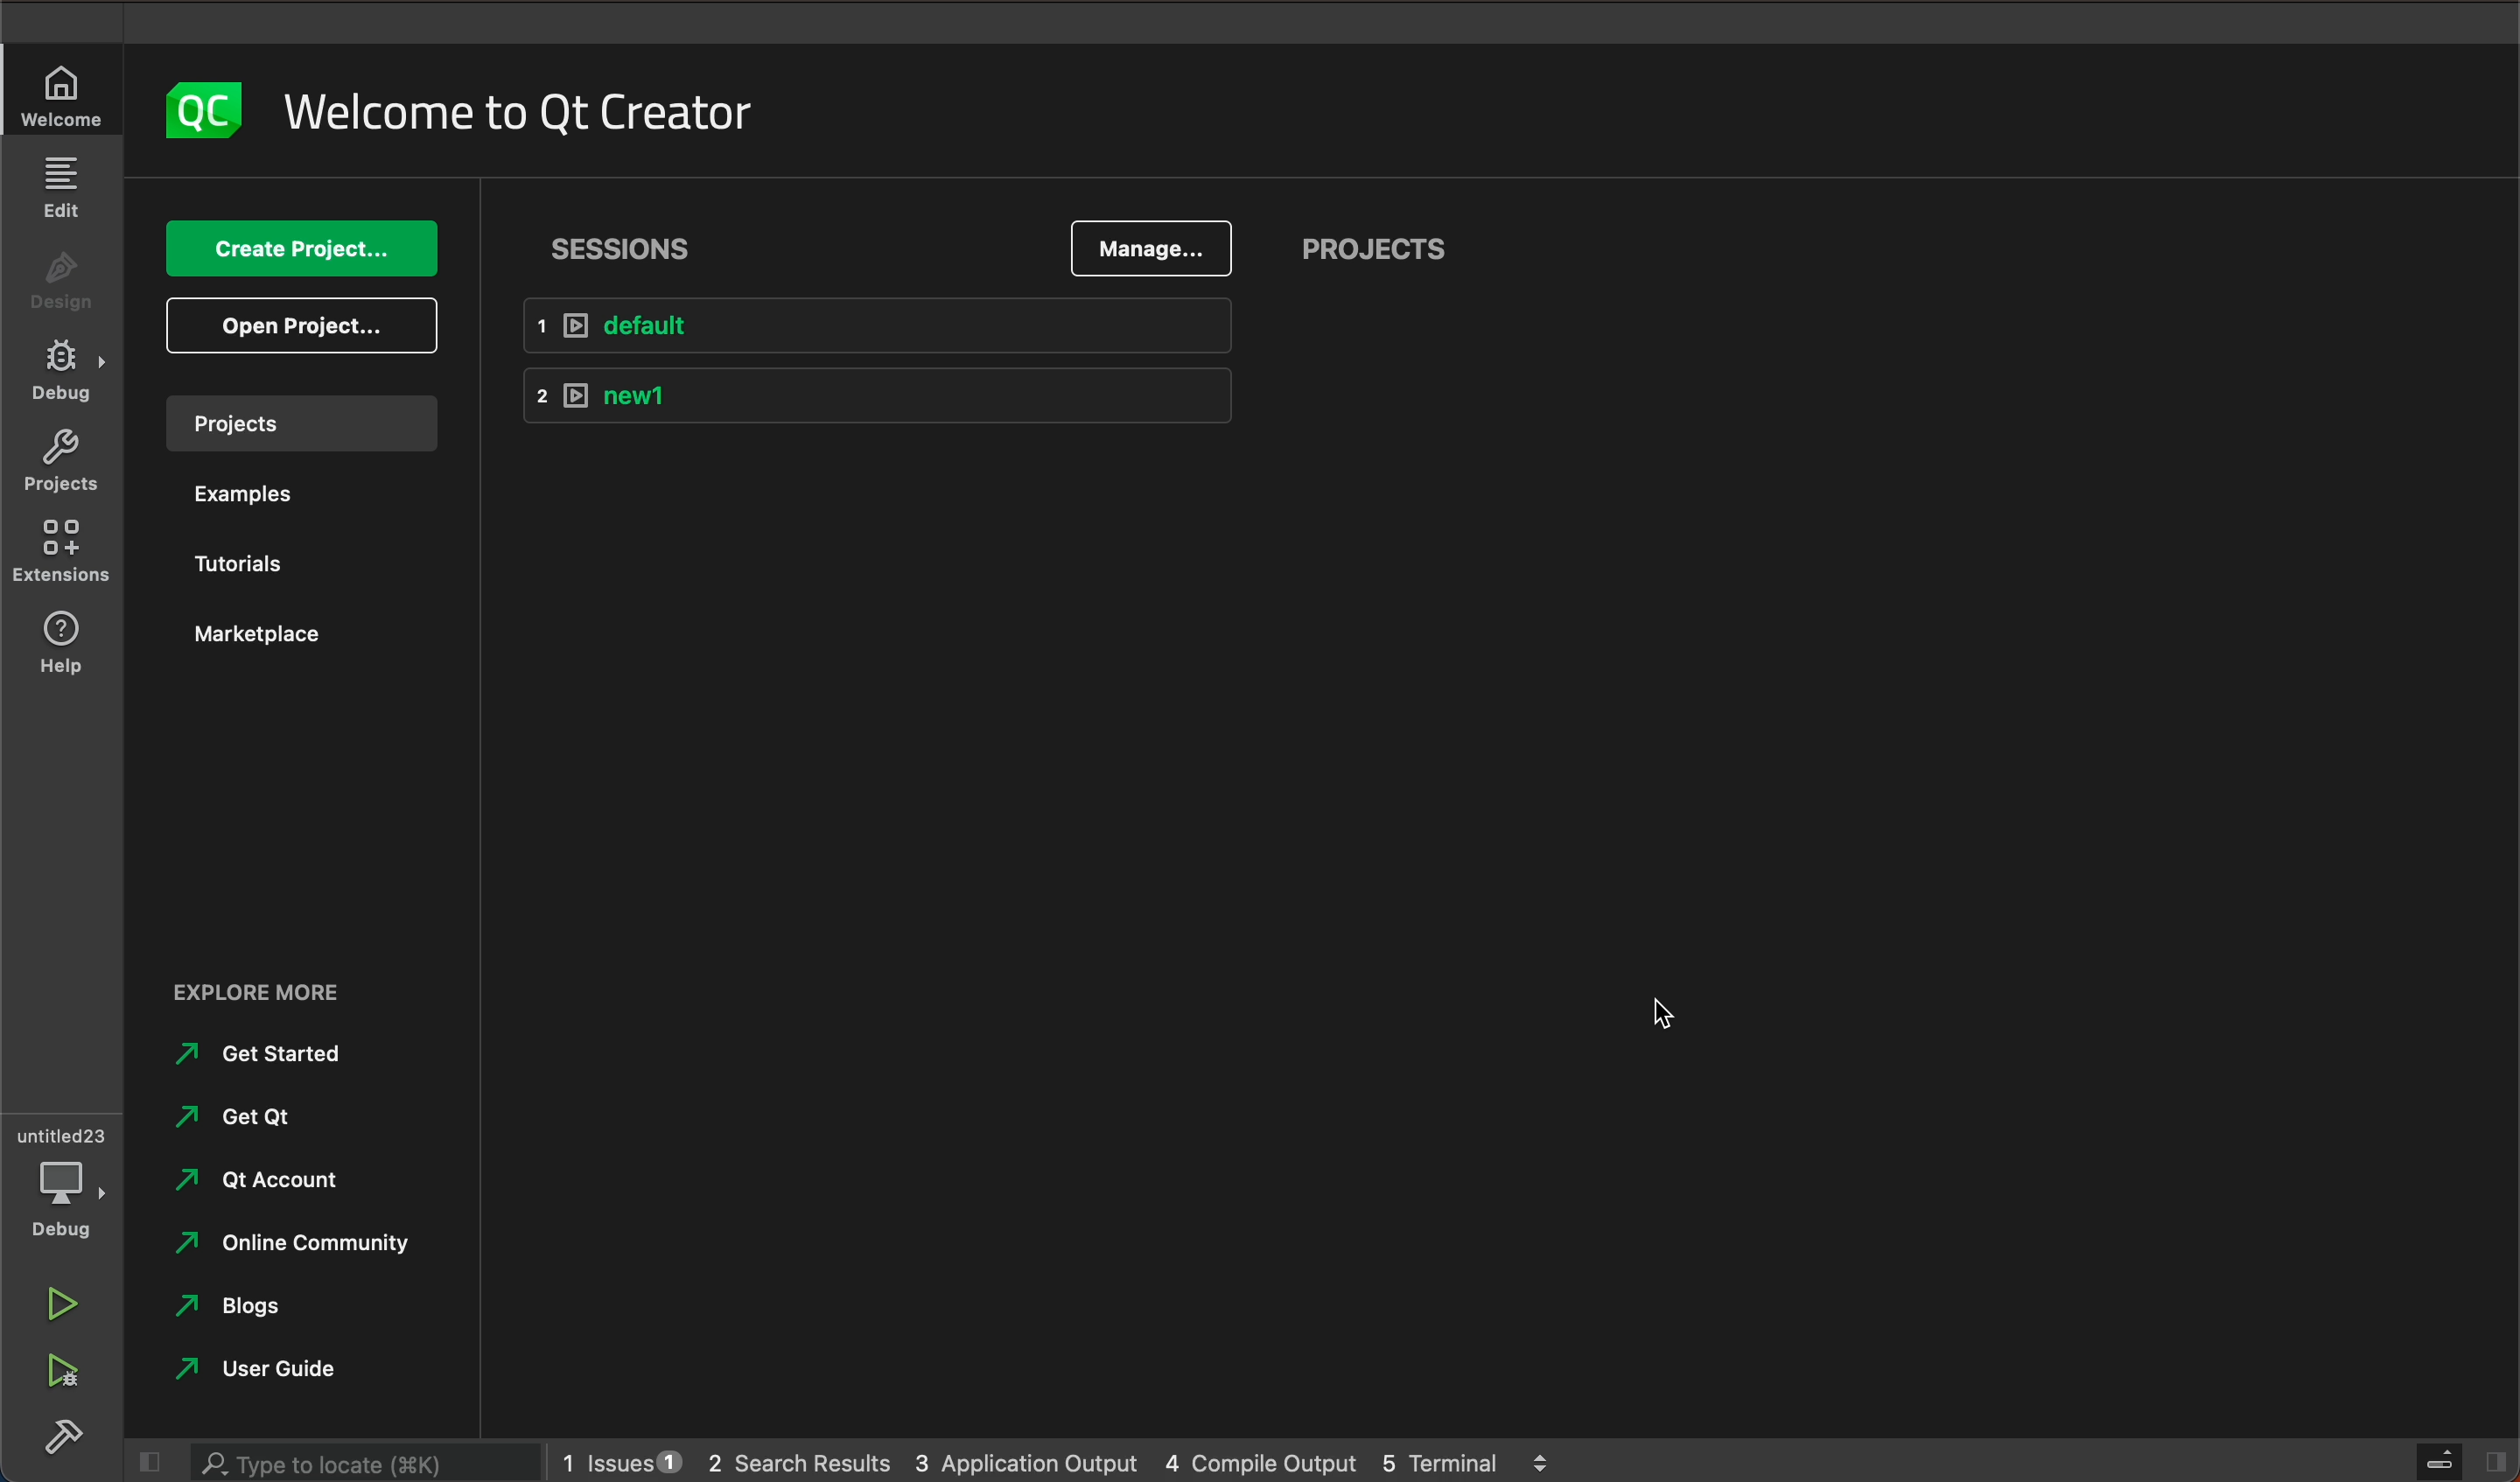 This screenshot has width=2520, height=1482. What do you see at coordinates (1028, 1458) in the screenshot?
I see `application output` at bounding box center [1028, 1458].